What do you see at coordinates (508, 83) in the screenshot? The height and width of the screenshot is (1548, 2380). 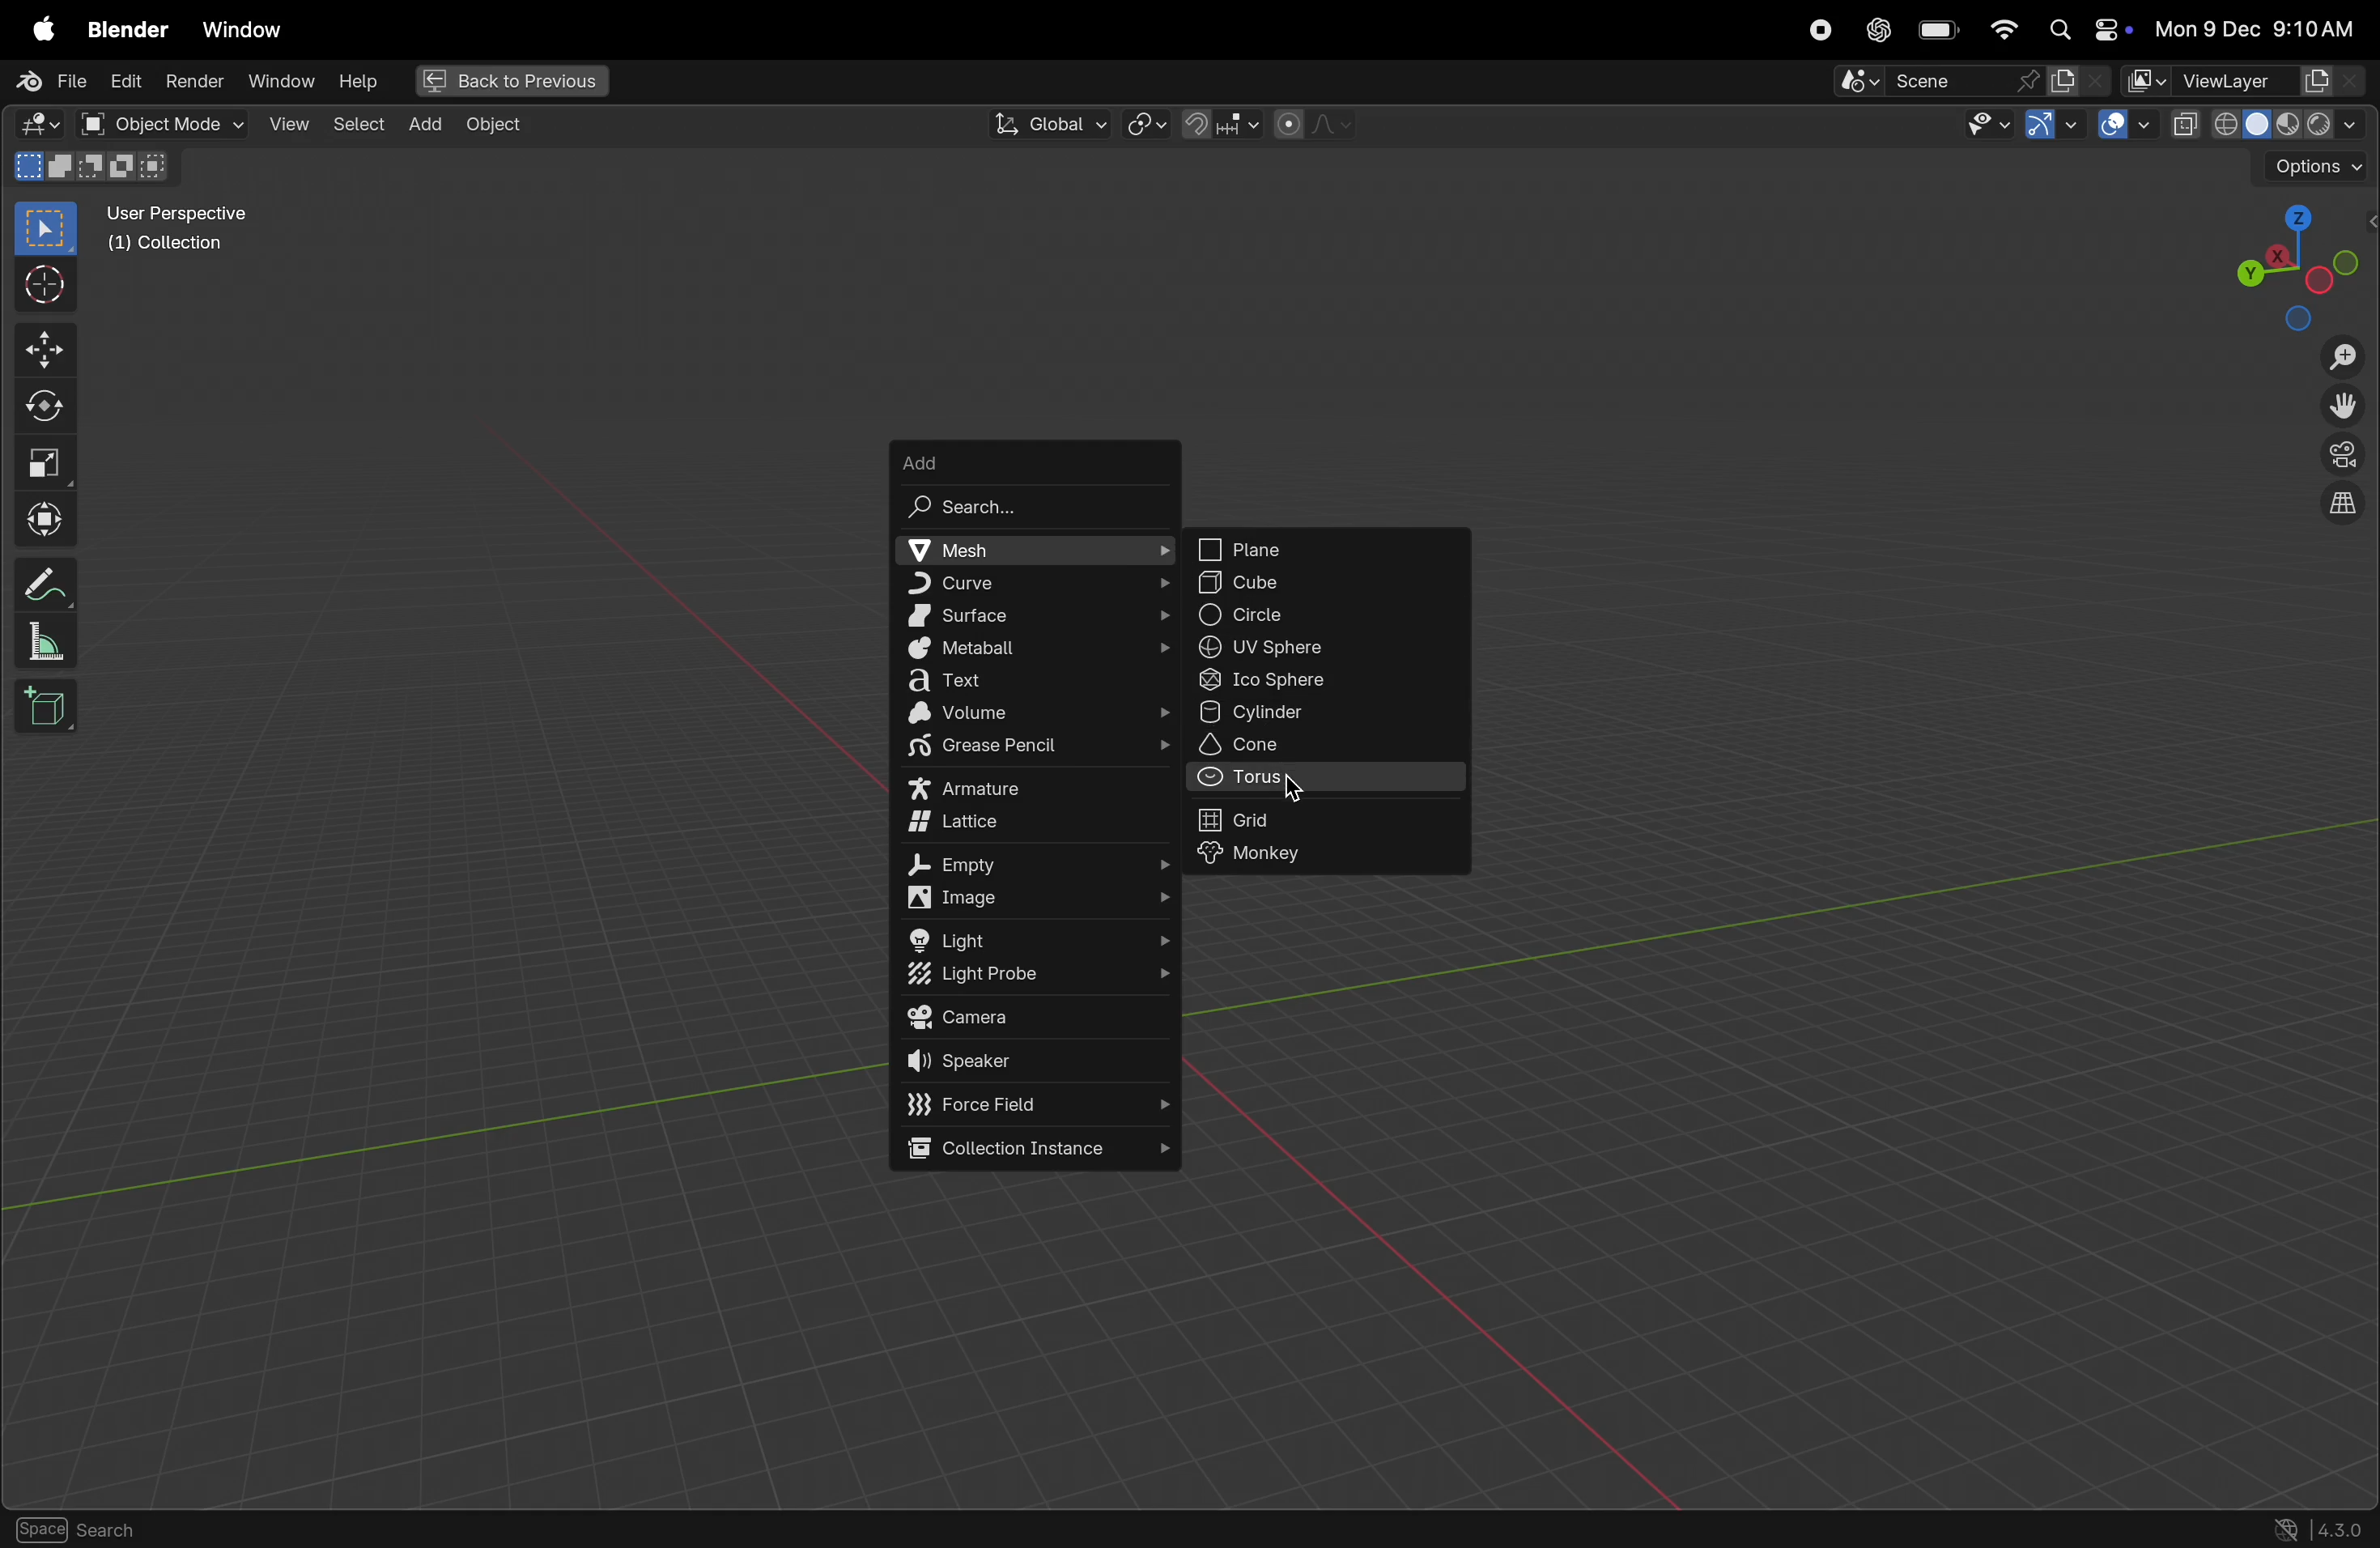 I see `back to previous` at bounding box center [508, 83].